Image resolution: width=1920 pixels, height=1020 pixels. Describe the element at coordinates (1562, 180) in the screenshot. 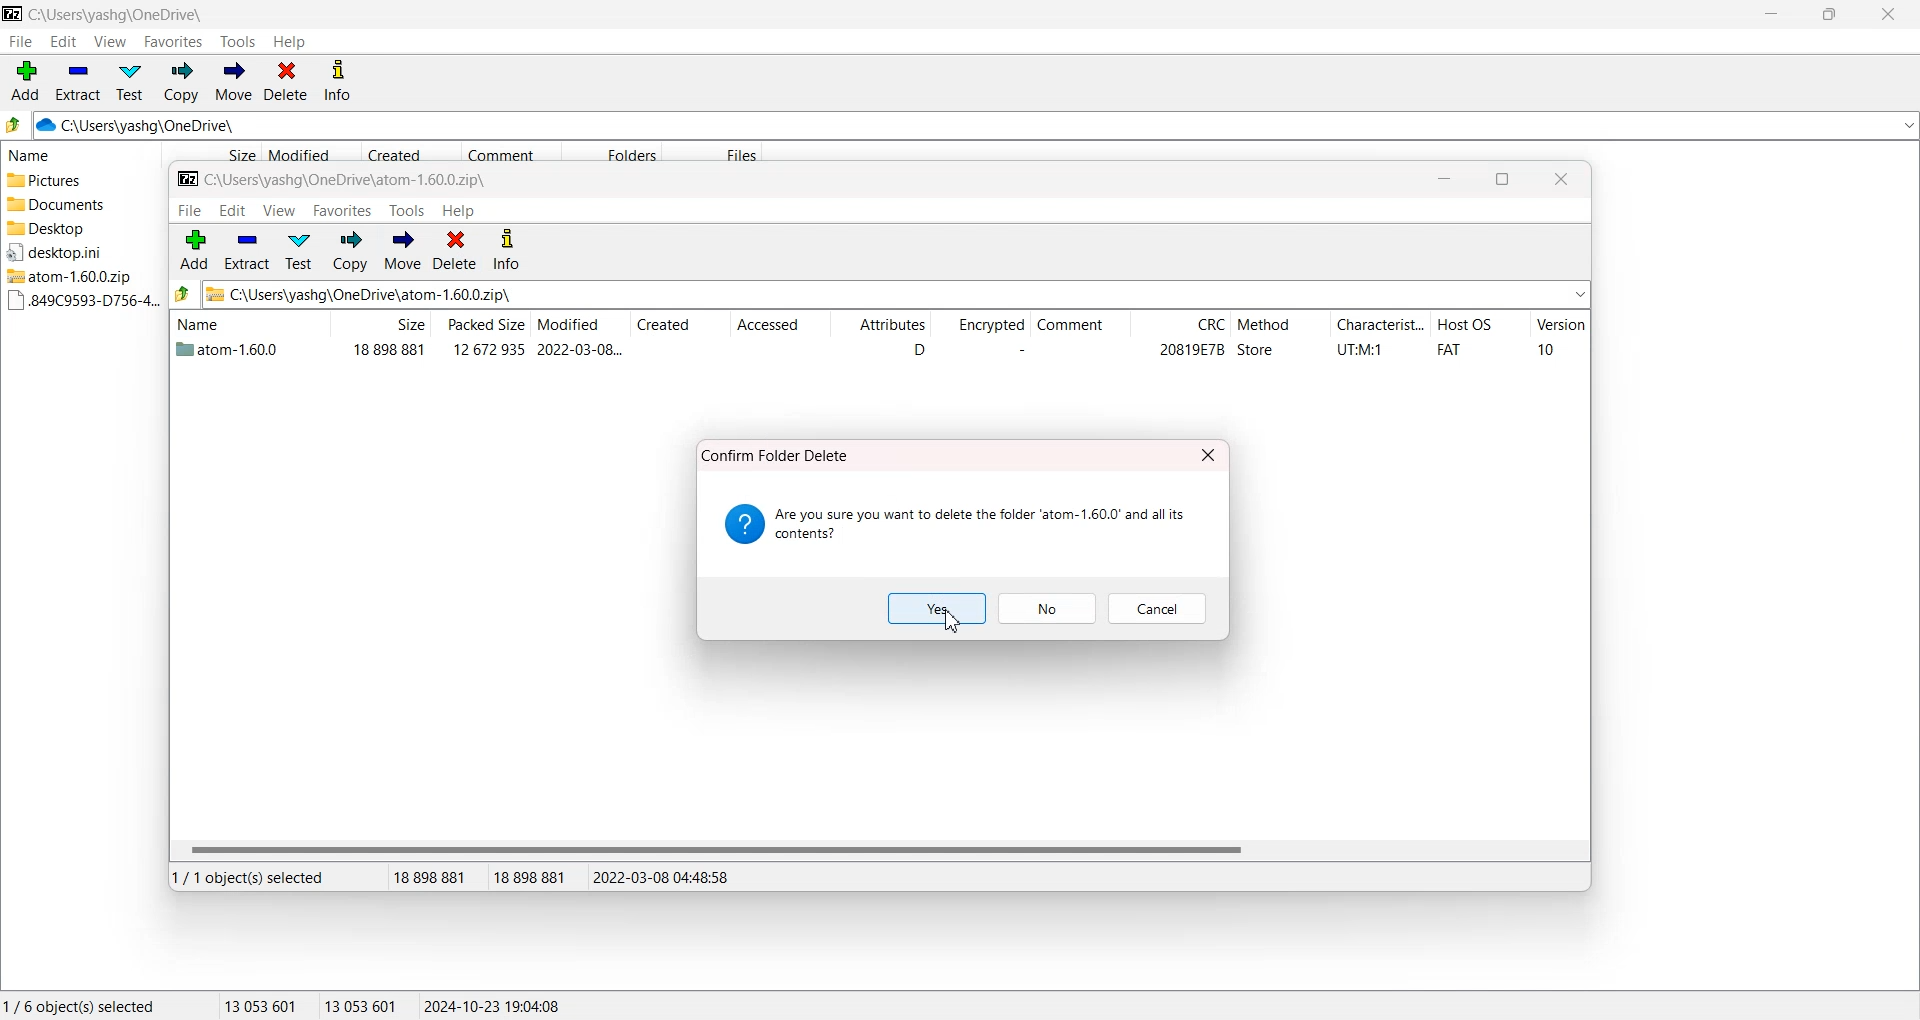

I see `close` at that location.